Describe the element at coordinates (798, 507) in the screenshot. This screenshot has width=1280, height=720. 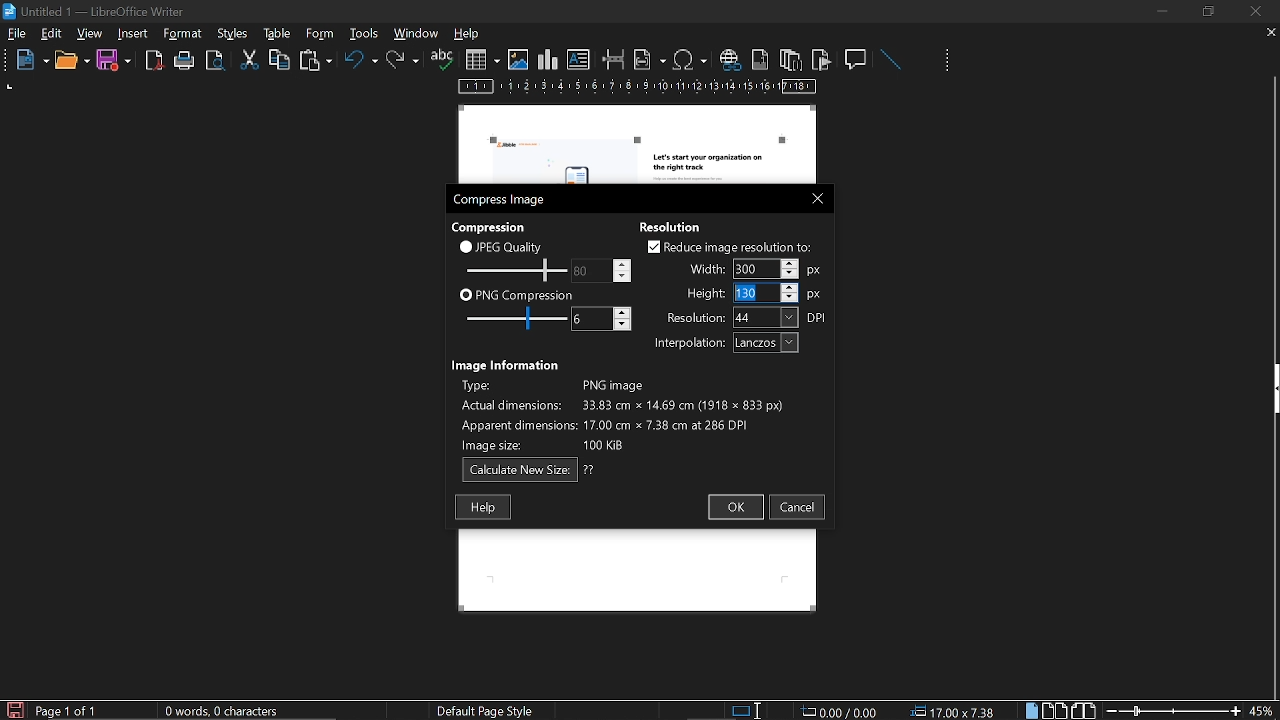
I see `cancel` at that location.